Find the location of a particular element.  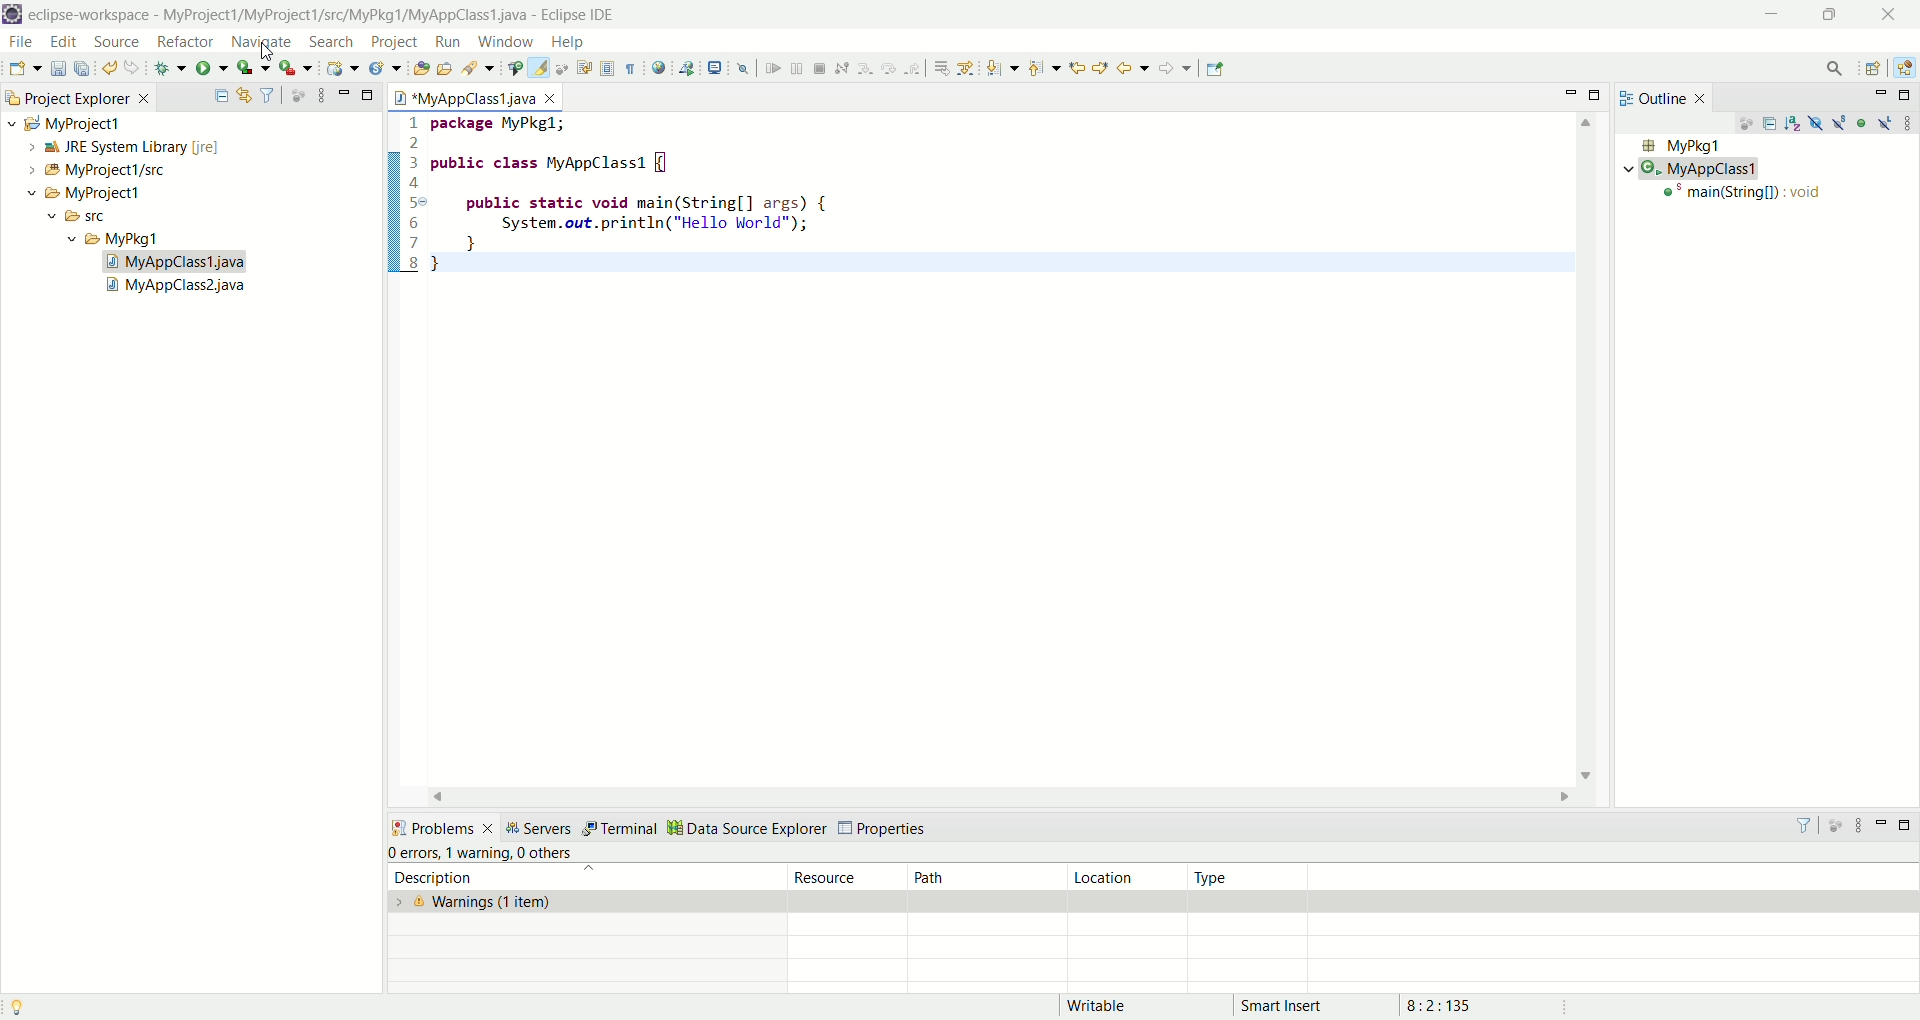

hide field is located at coordinates (1813, 122).